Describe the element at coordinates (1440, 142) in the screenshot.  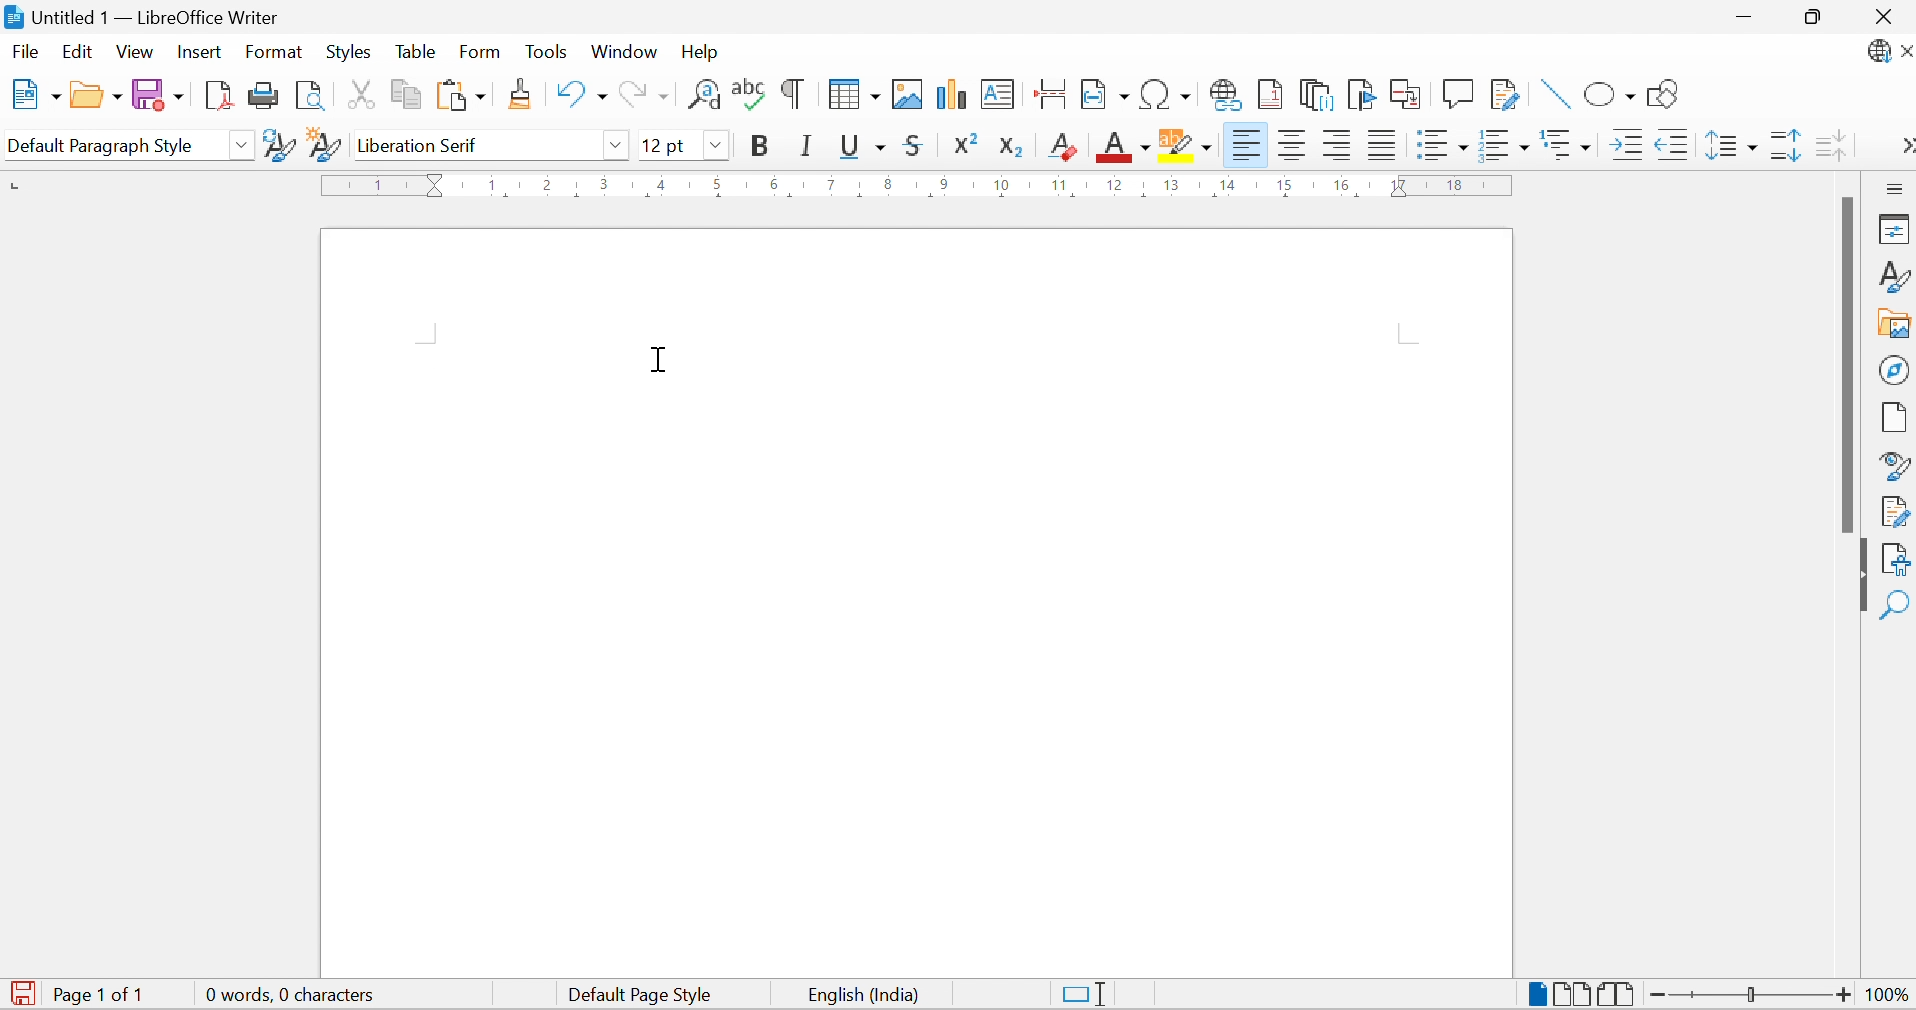
I see `Toggle Unordered List` at that location.